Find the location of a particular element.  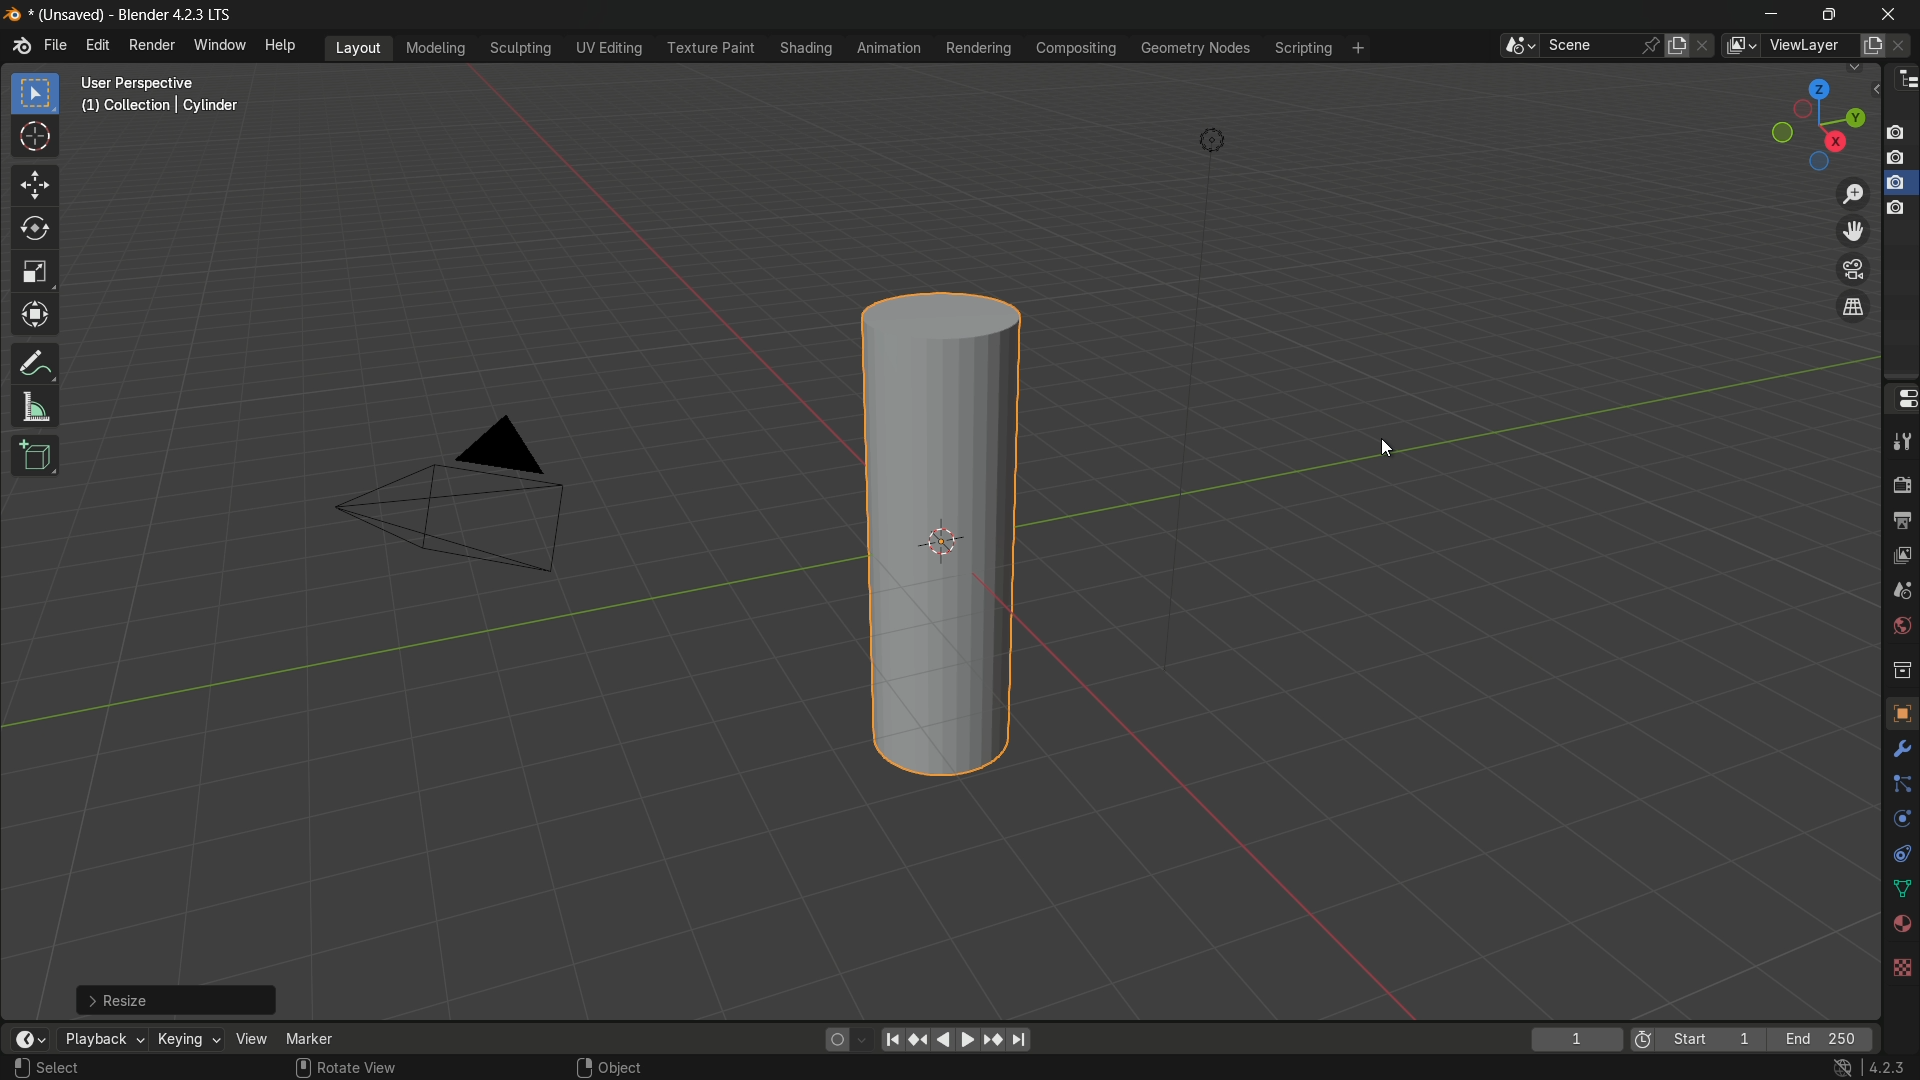

move the view is located at coordinates (1849, 231).